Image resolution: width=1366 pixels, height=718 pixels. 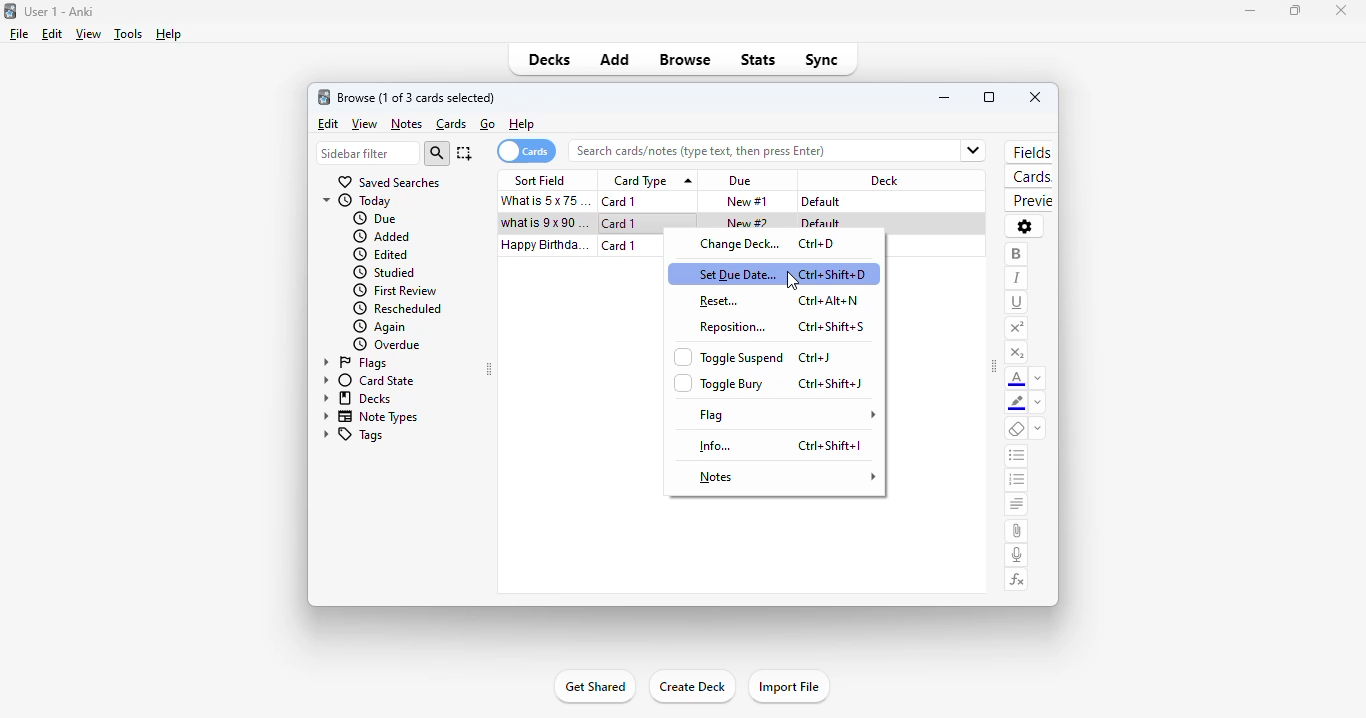 What do you see at coordinates (382, 236) in the screenshot?
I see `added` at bounding box center [382, 236].